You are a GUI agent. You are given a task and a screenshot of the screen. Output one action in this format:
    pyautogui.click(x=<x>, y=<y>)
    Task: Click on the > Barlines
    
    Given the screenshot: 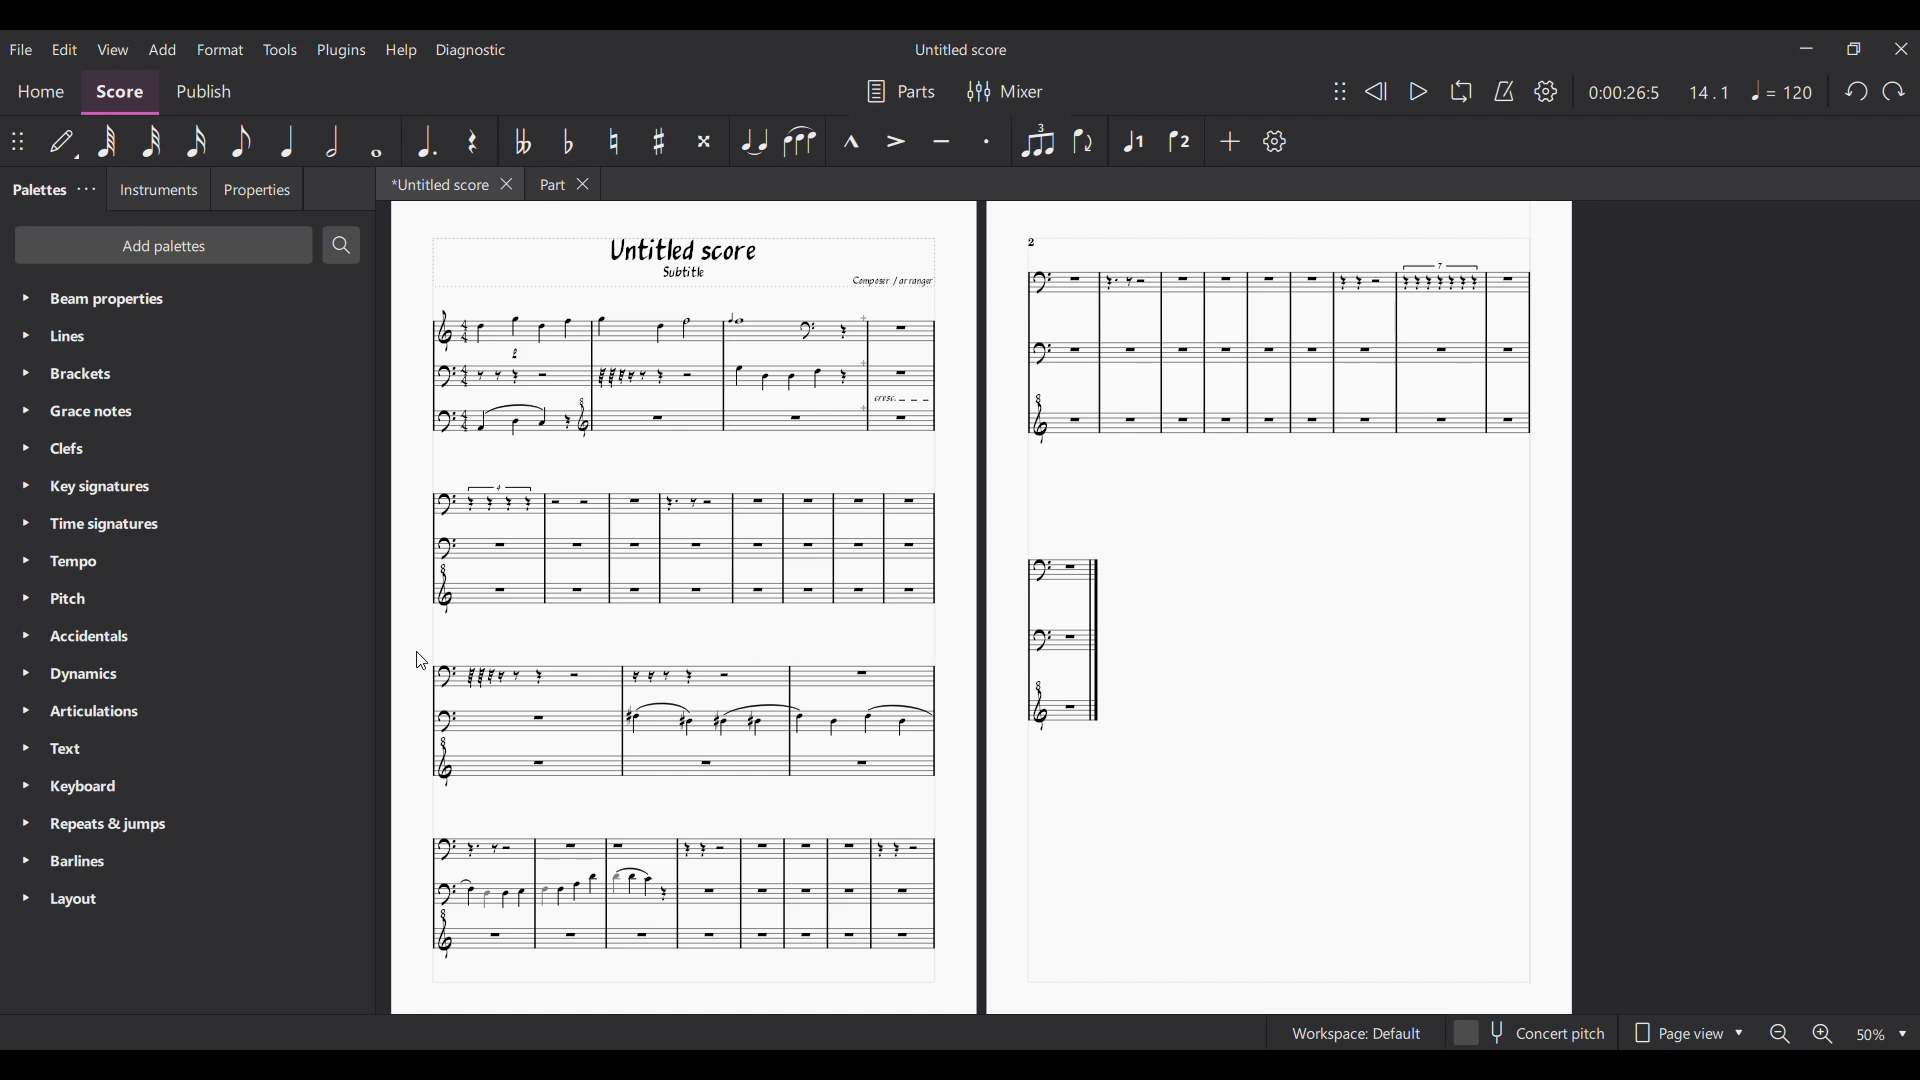 What is the action you would take?
    pyautogui.click(x=75, y=862)
    